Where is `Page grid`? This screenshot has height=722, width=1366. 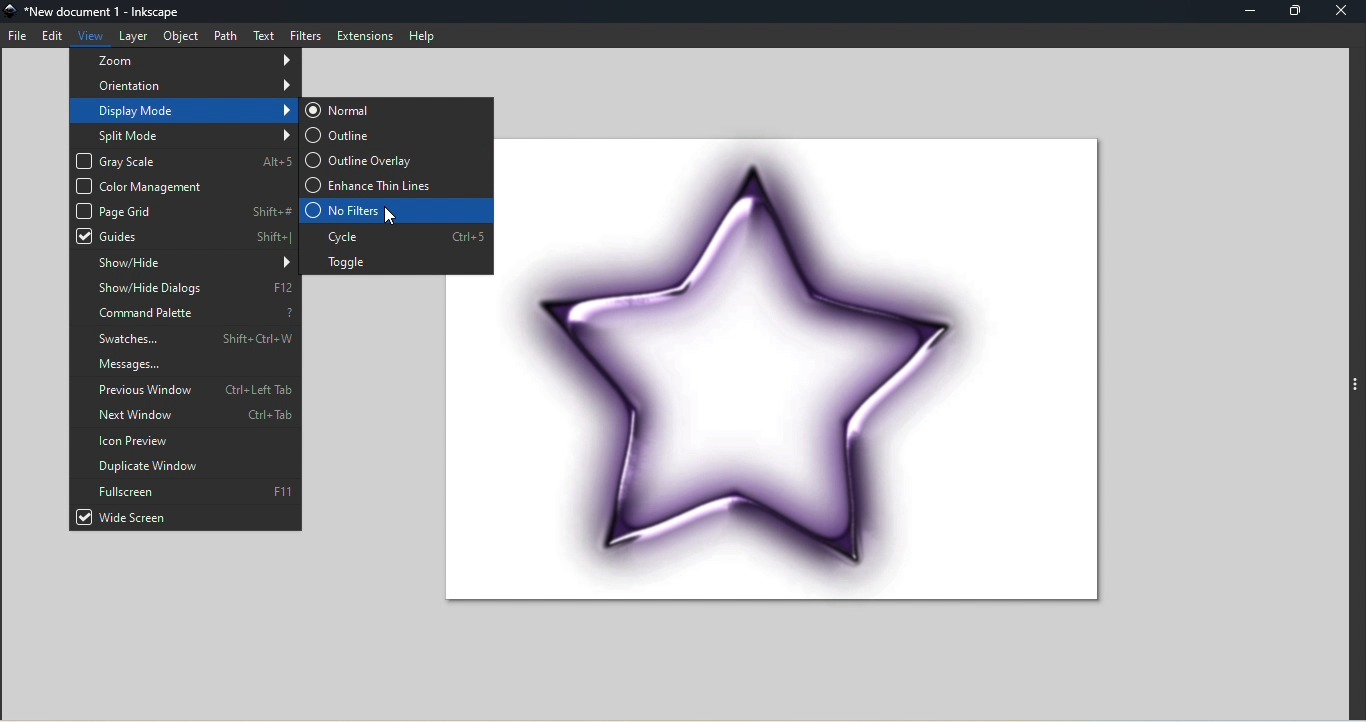 Page grid is located at coordinates (183, 210).